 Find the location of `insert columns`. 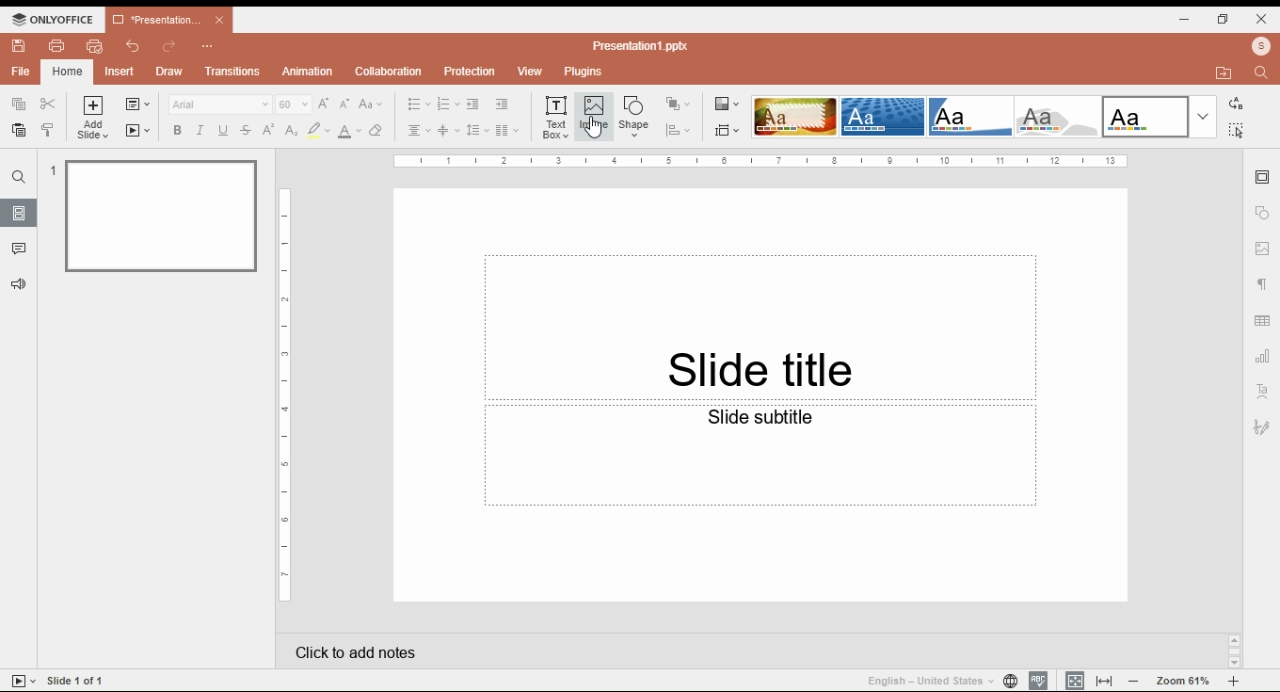

insert columns is located at coordinates (505, 131).